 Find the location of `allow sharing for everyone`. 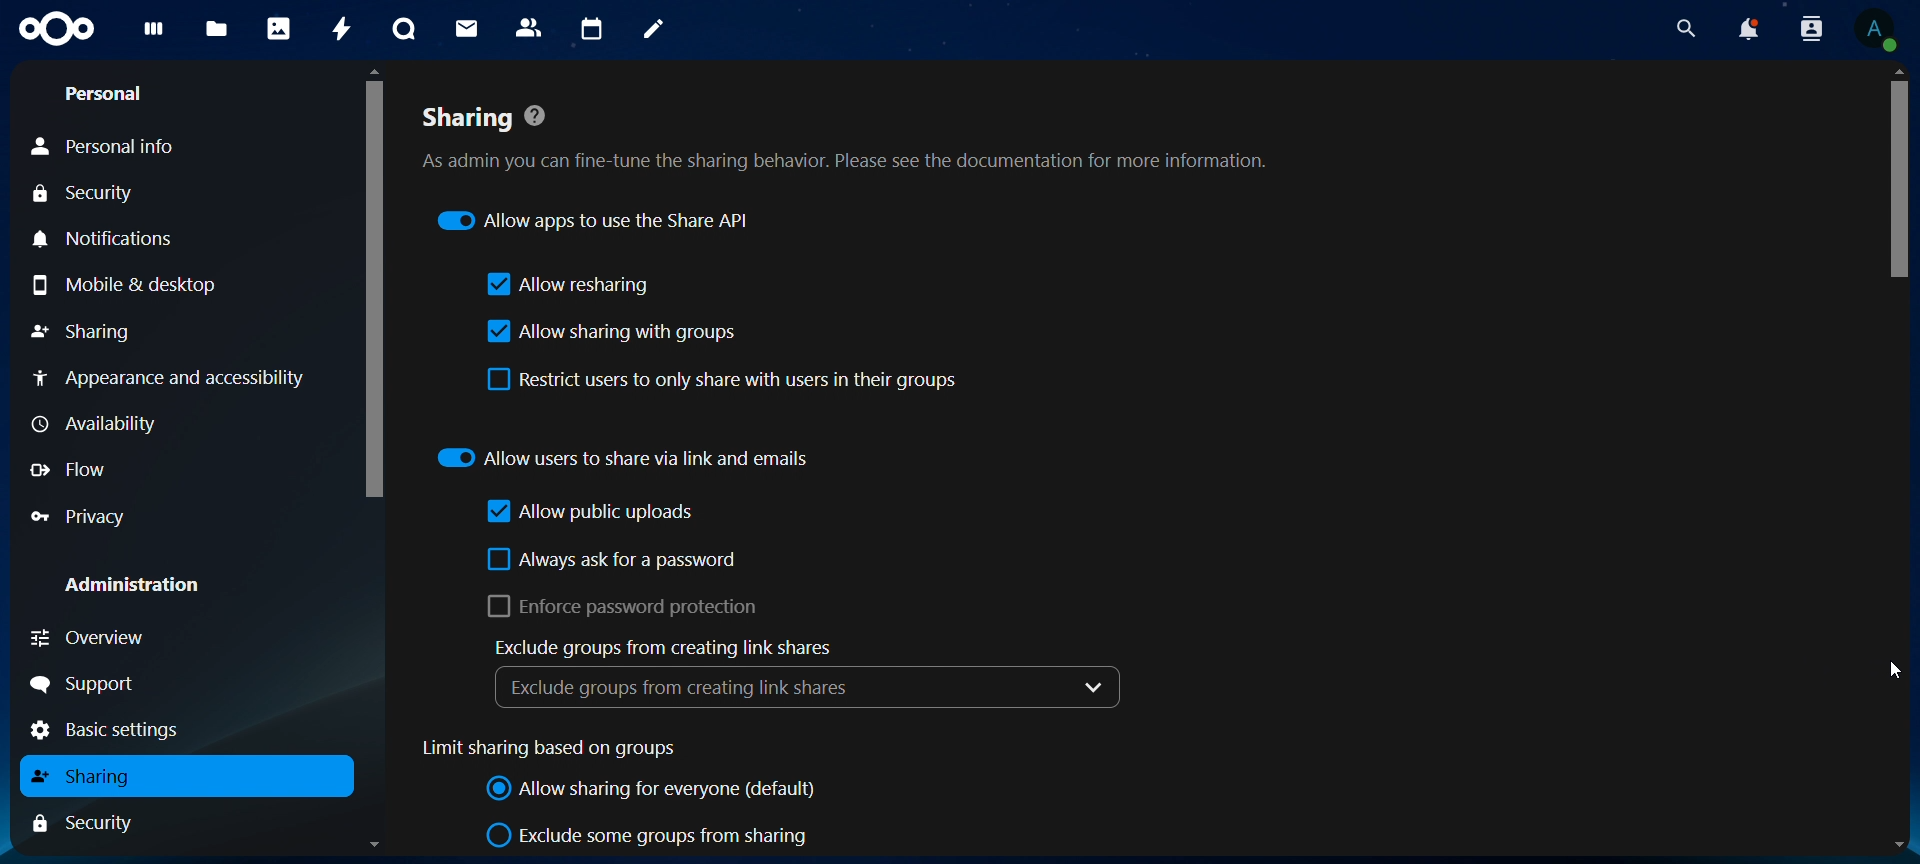

allow sharing for everyone is located at coordinates (683, 788).